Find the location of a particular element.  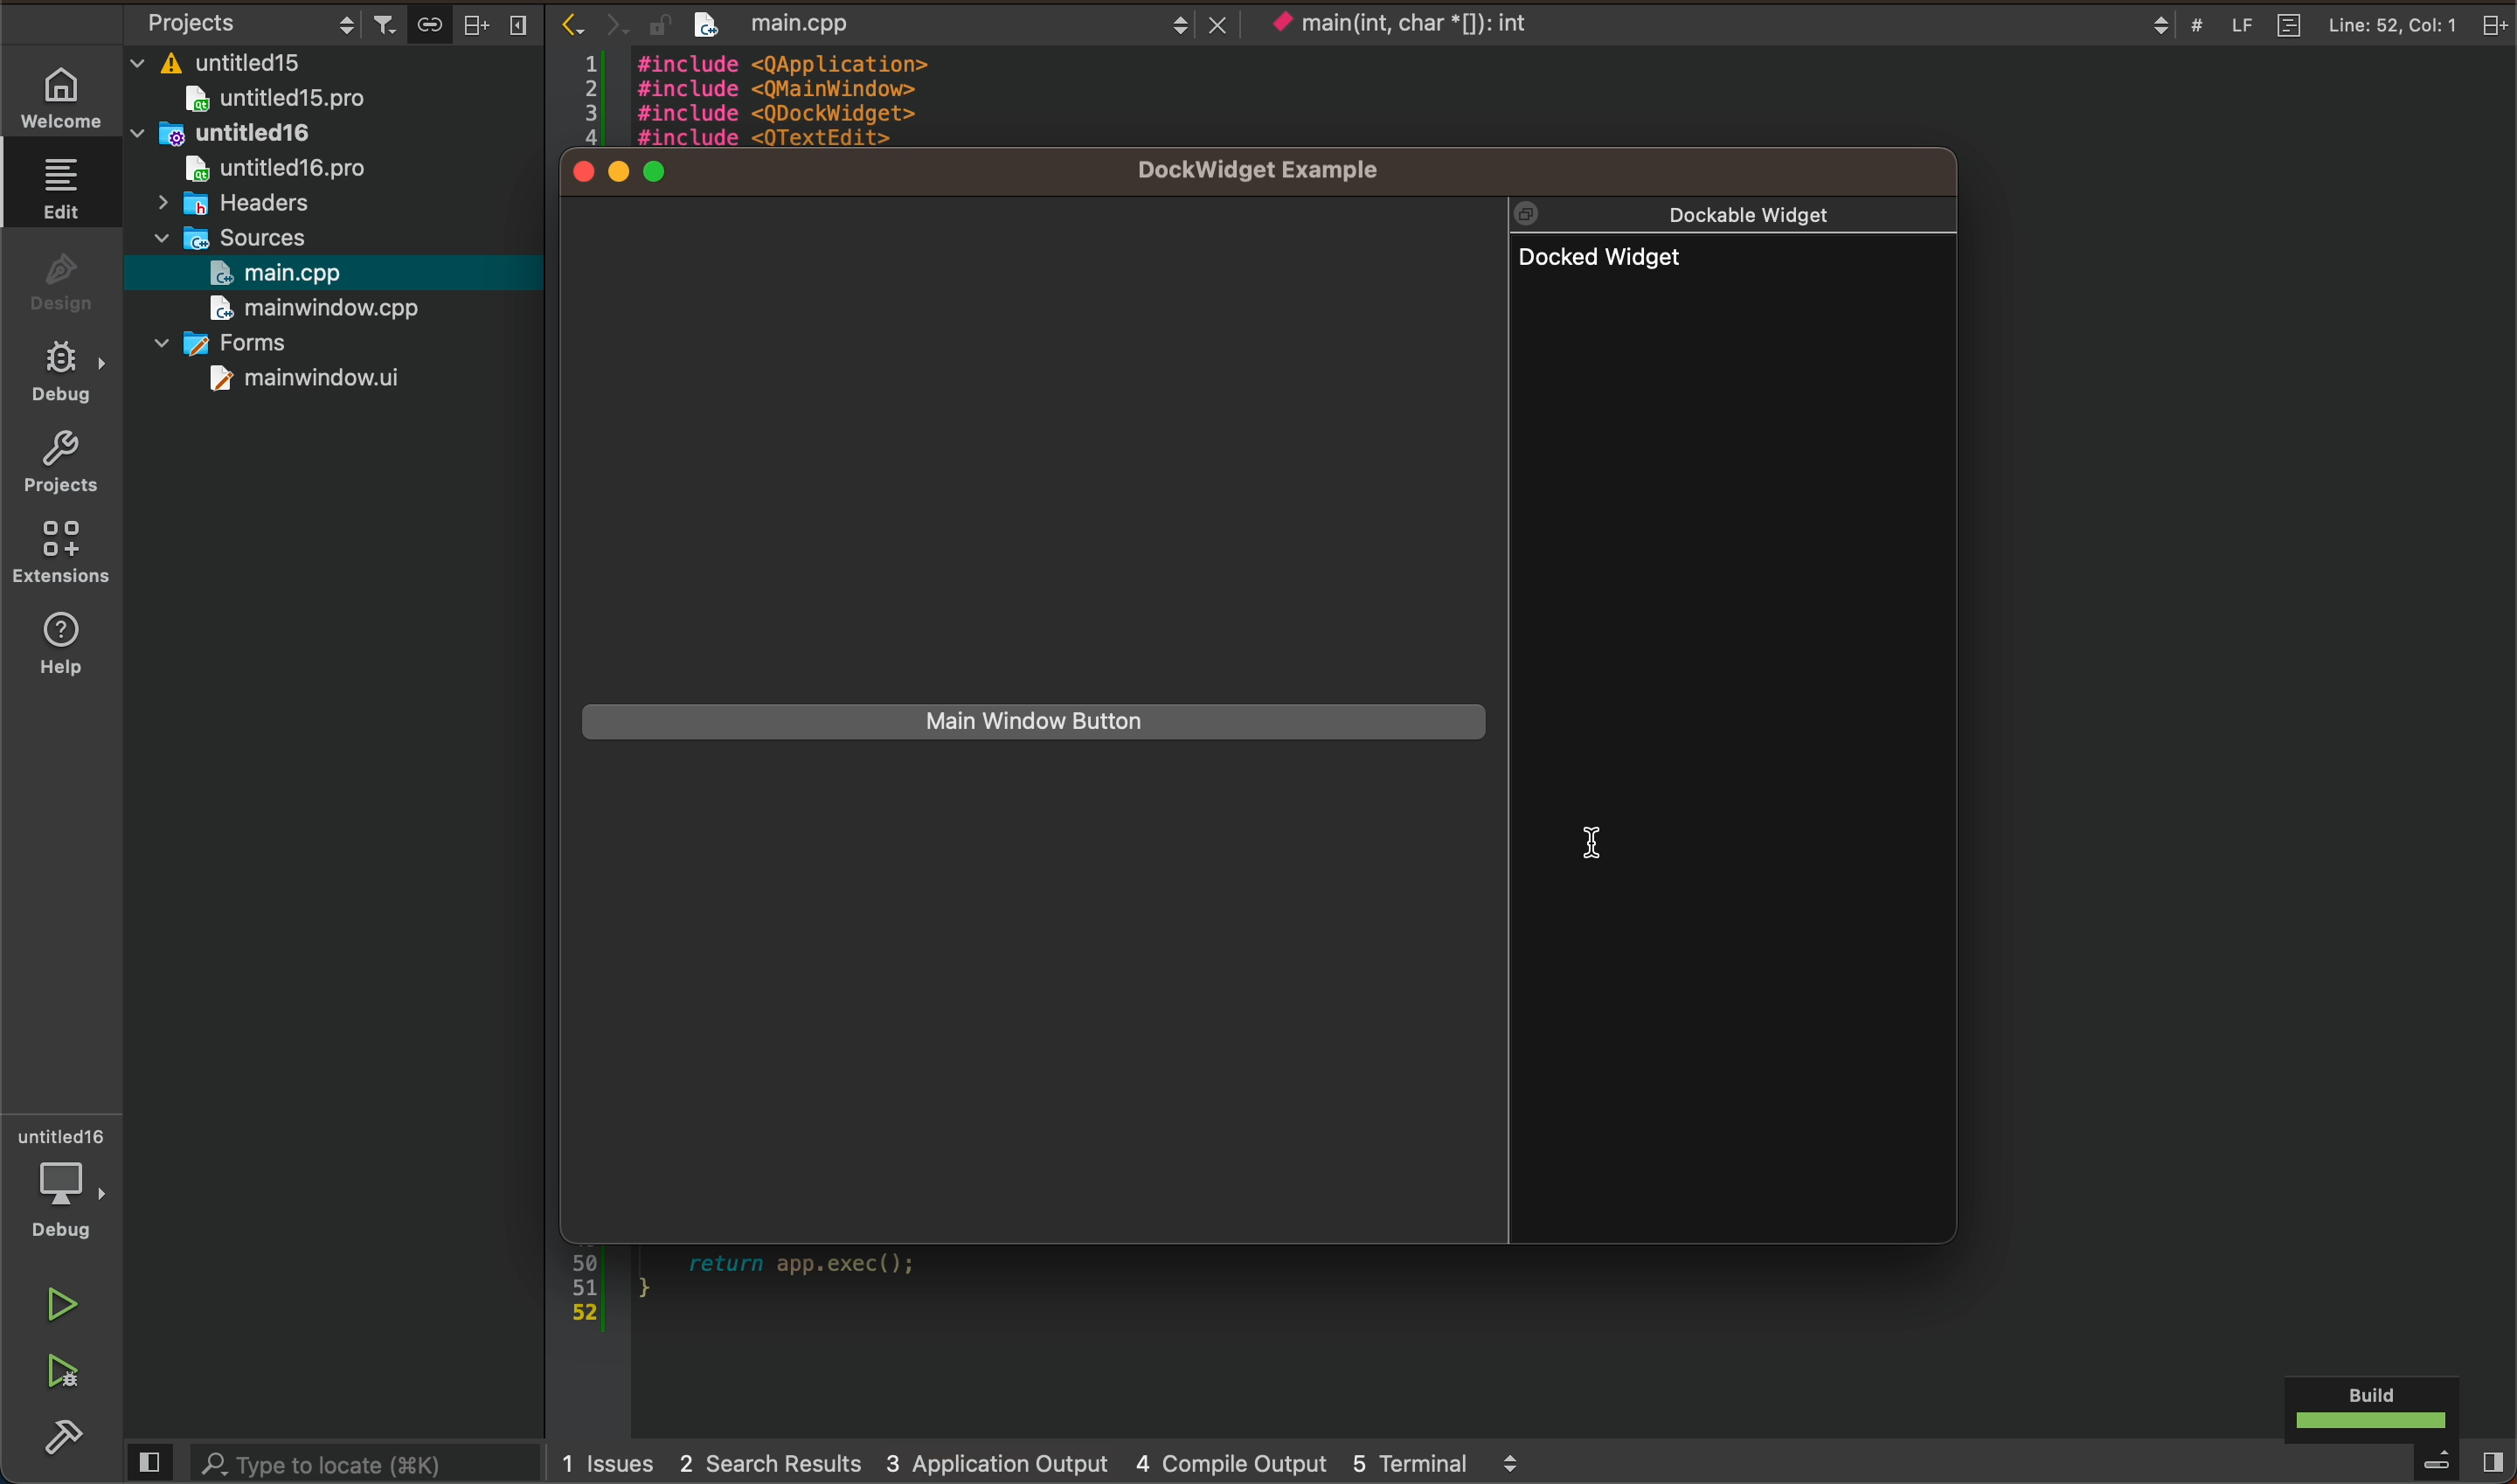

sidebar open is located at coordinates (2460, 1462).